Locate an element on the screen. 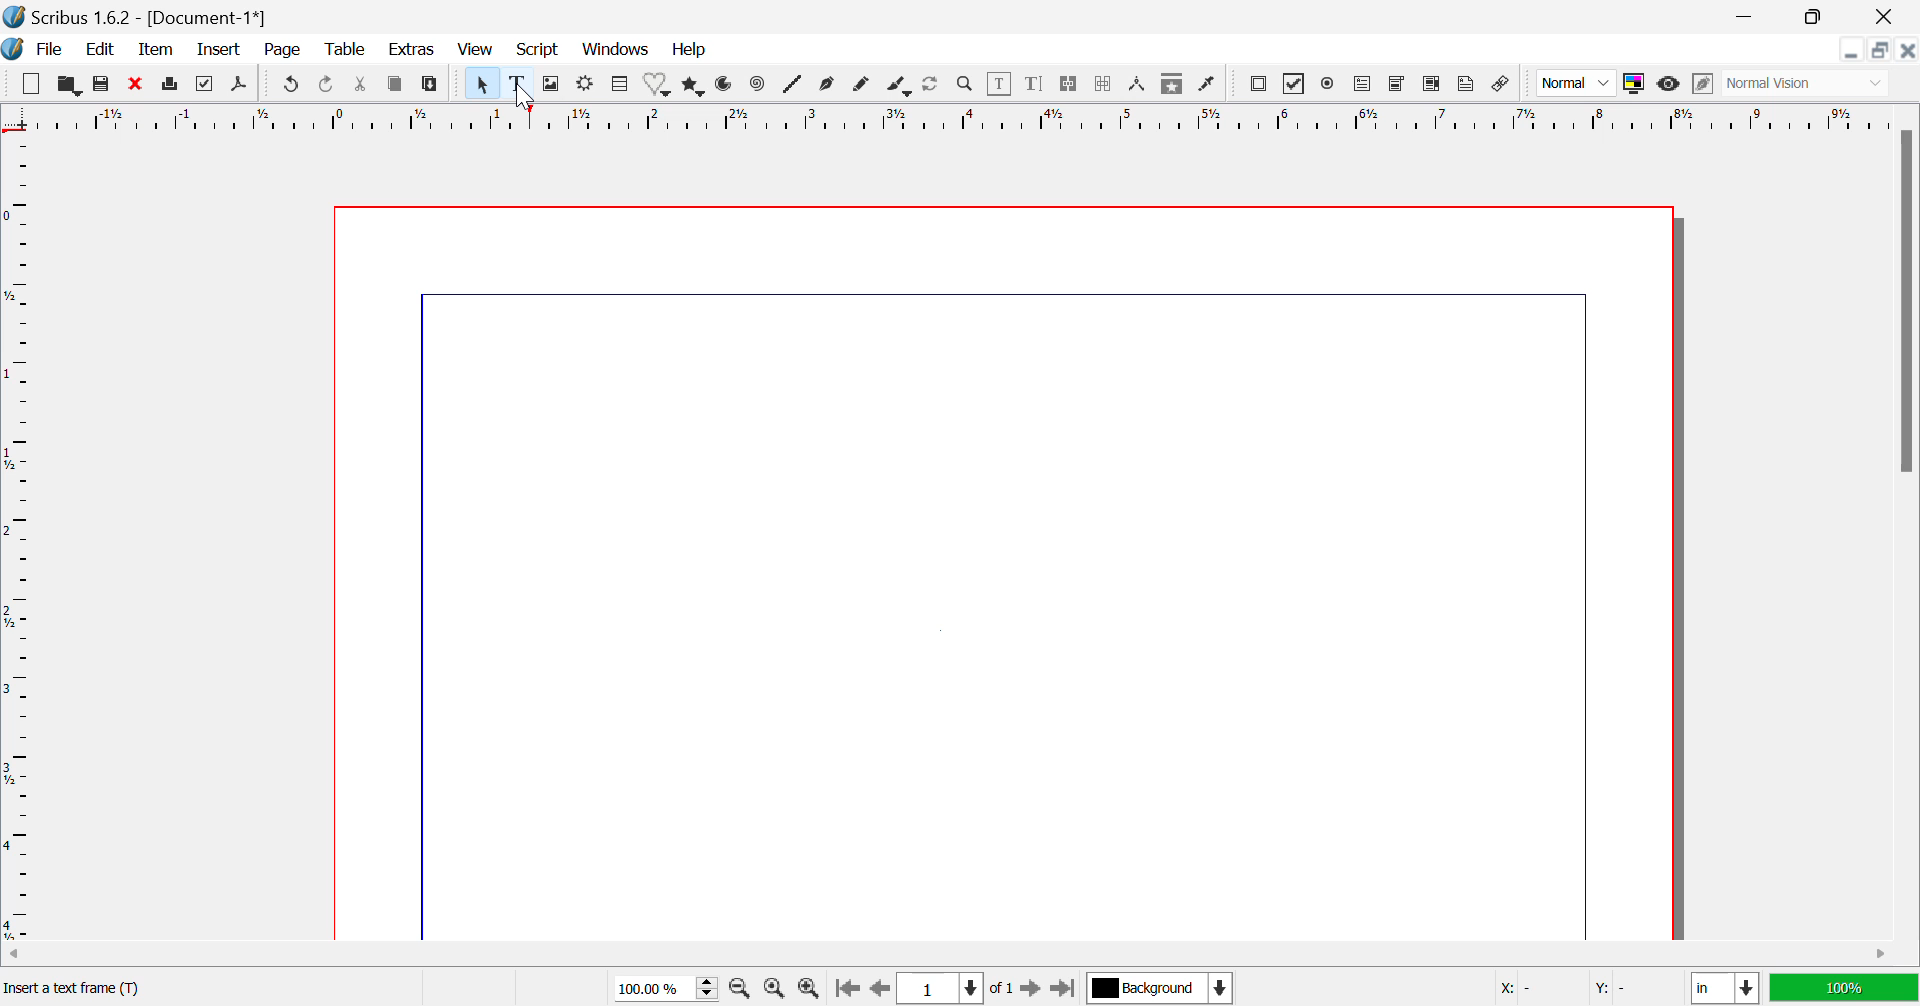 This screenshot has height=1006, width=1920. Discard is located at coordinates (136, 84).